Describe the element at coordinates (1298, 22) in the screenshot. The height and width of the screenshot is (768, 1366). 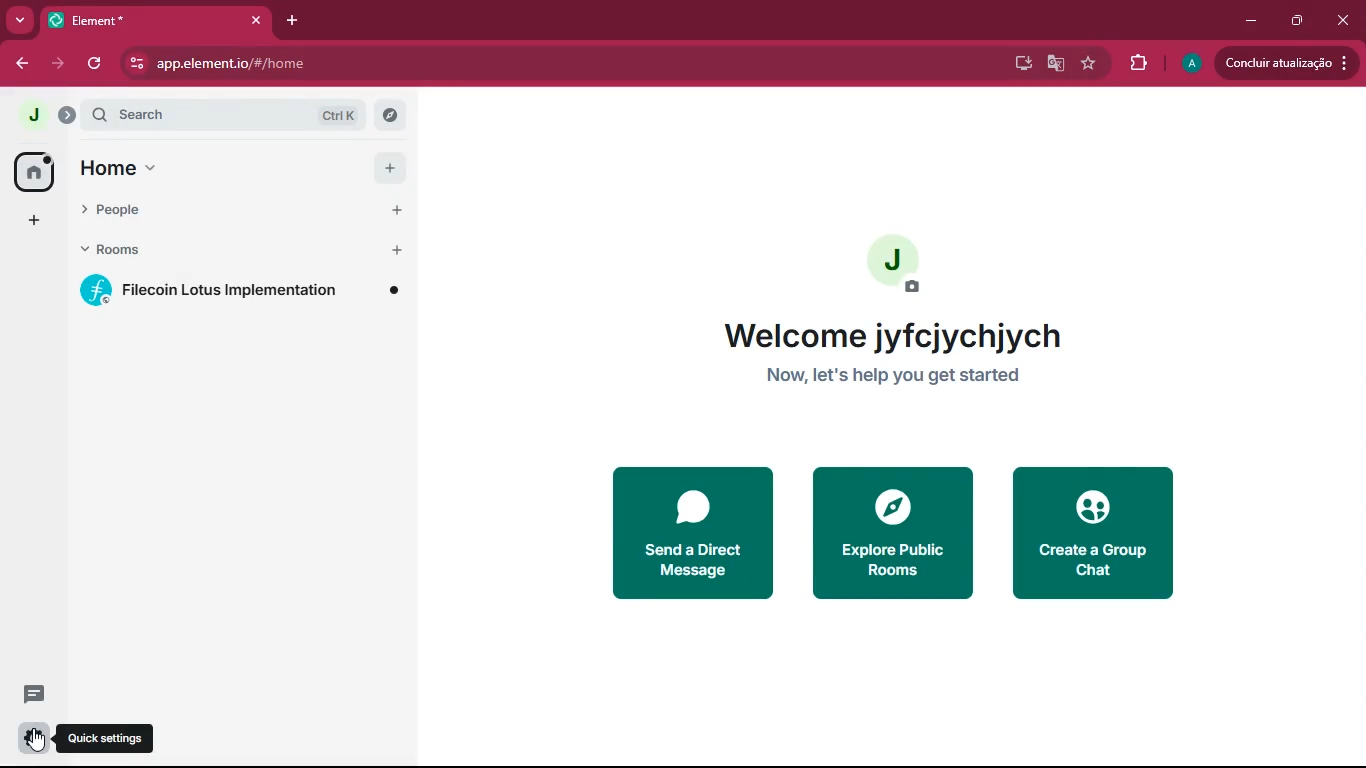
I see `maximize` at that location.